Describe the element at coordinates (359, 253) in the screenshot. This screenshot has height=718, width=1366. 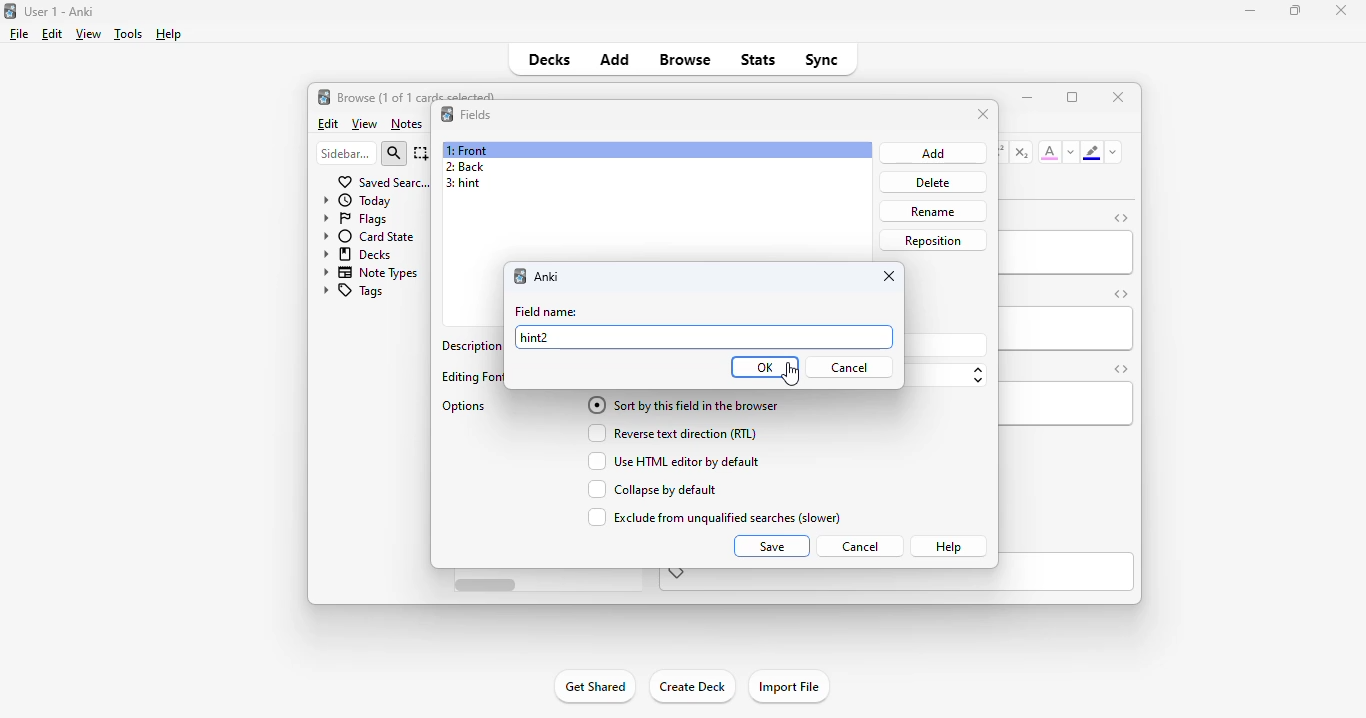
I see `decks` at that location.